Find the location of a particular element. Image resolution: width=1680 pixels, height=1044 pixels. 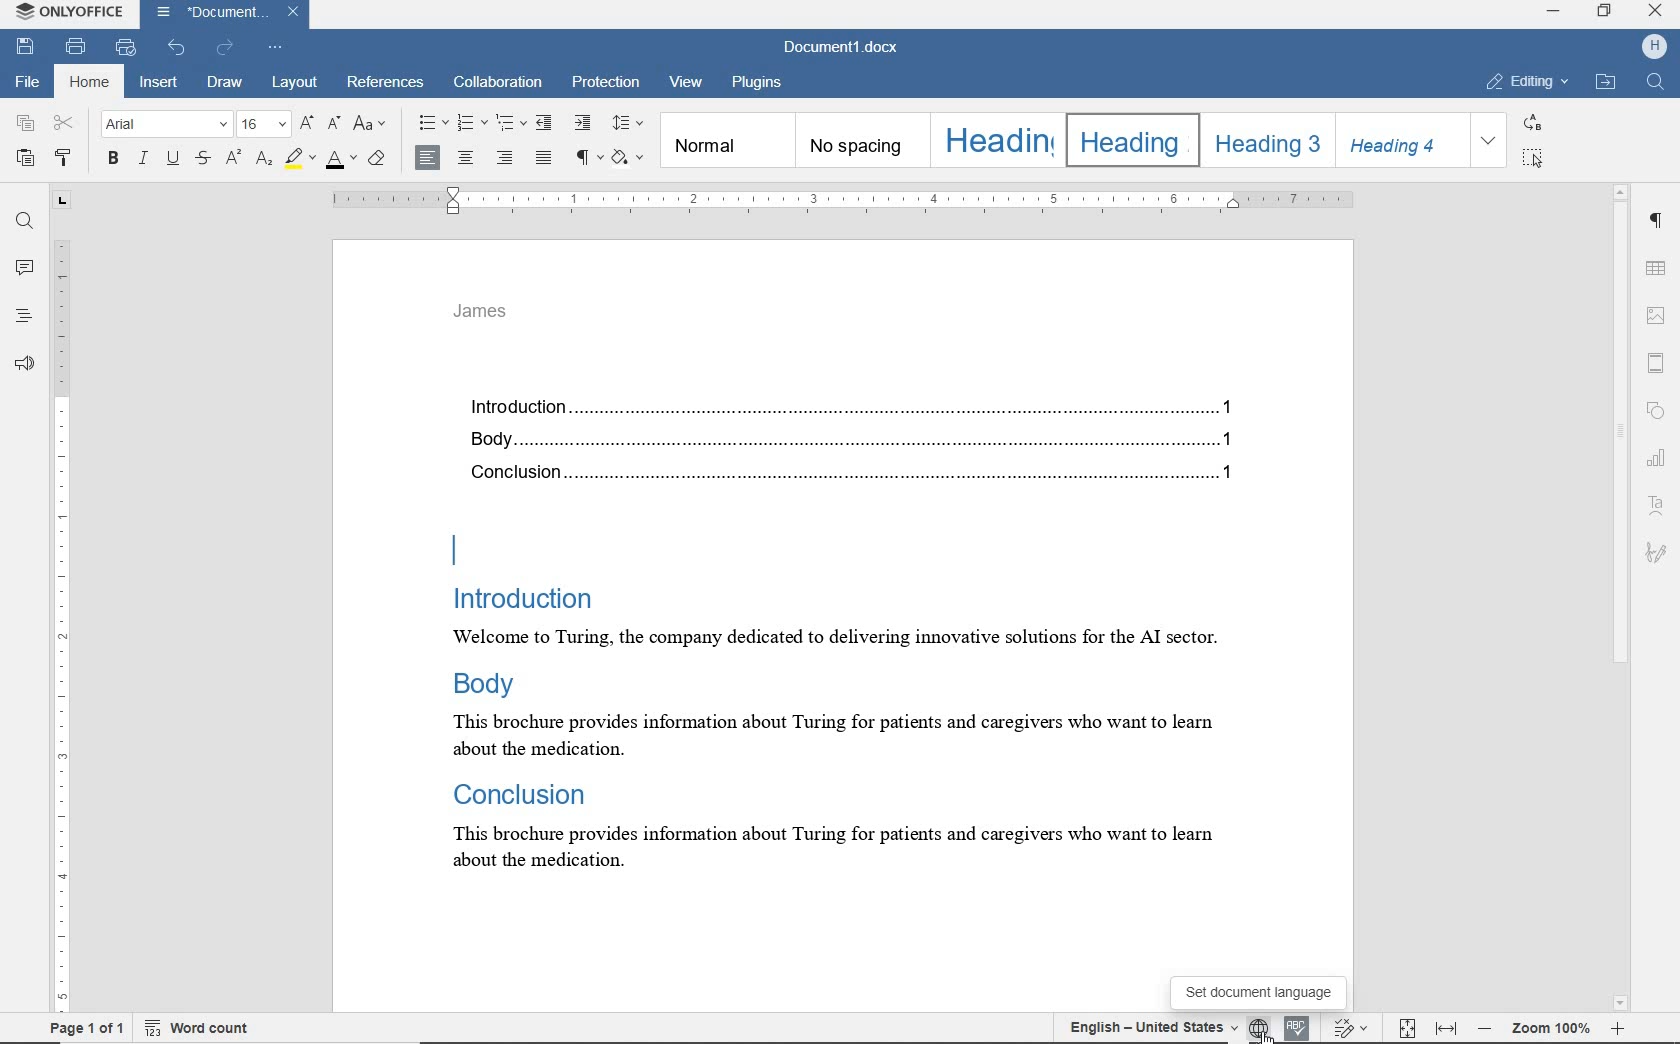

Heading 3 is located at coordinates (1264, 140).